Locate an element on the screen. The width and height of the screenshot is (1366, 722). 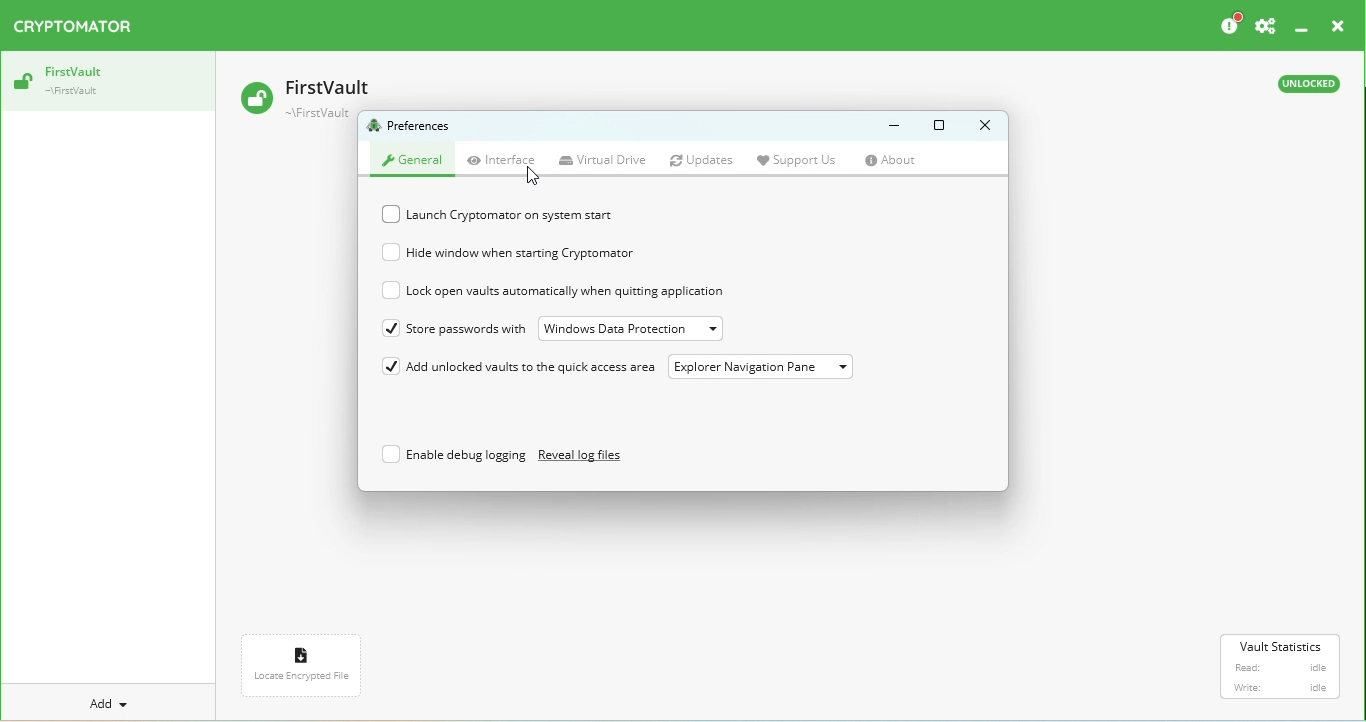
Vault is located at coordinates (105, 82).